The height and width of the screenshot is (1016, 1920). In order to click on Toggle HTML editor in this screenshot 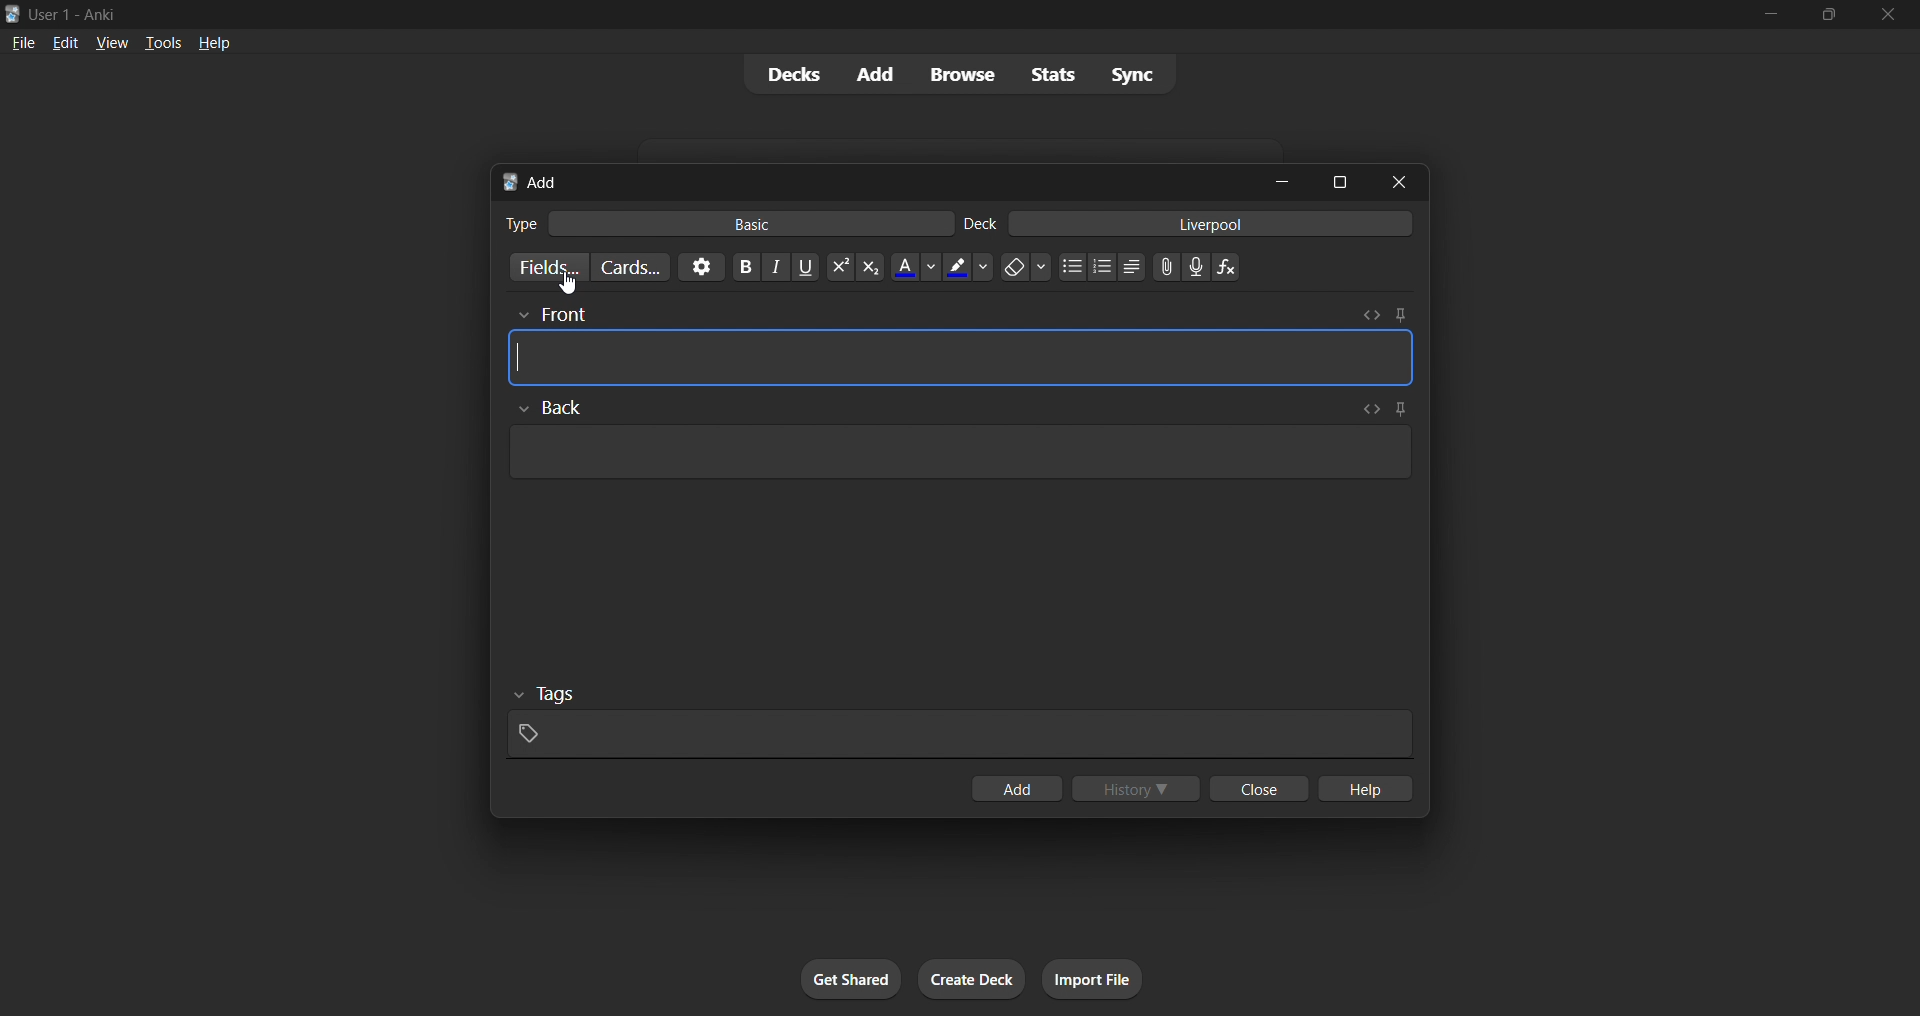, I will do `click(1371, 315)`.